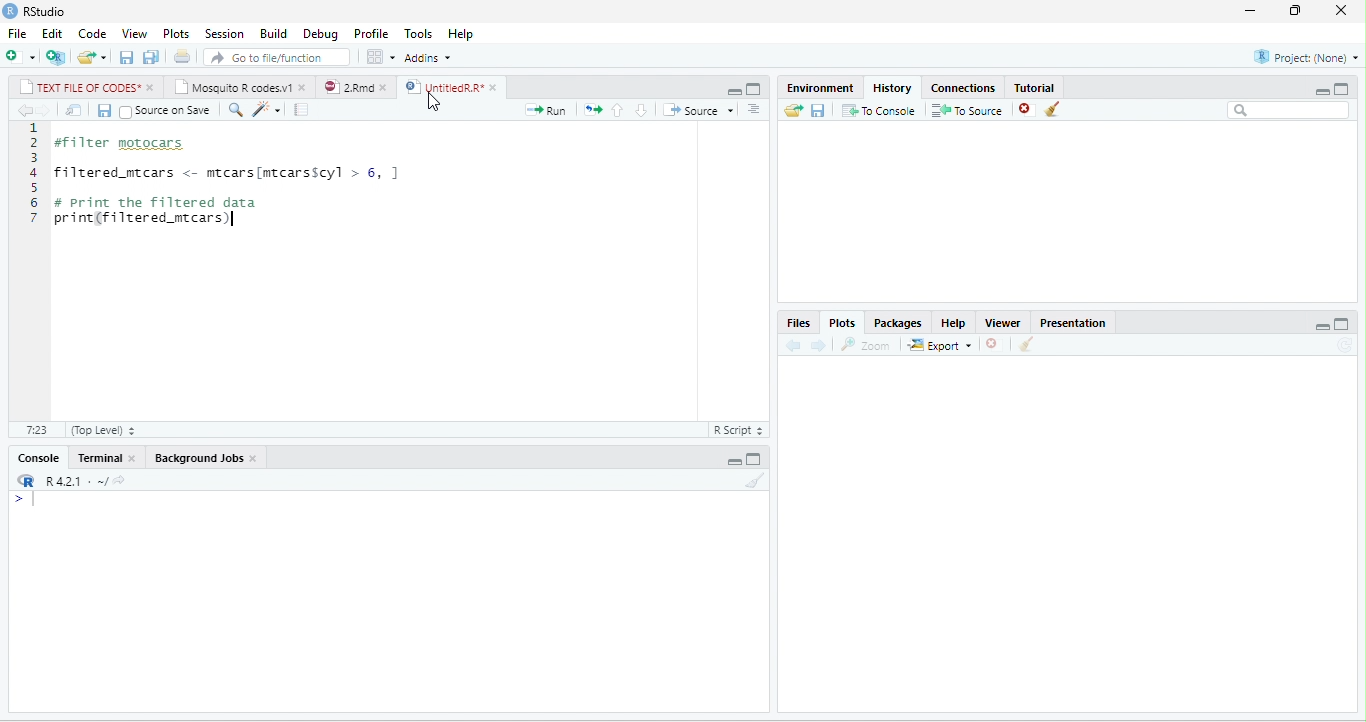  I want to click on Terminal, so click(97, 457).